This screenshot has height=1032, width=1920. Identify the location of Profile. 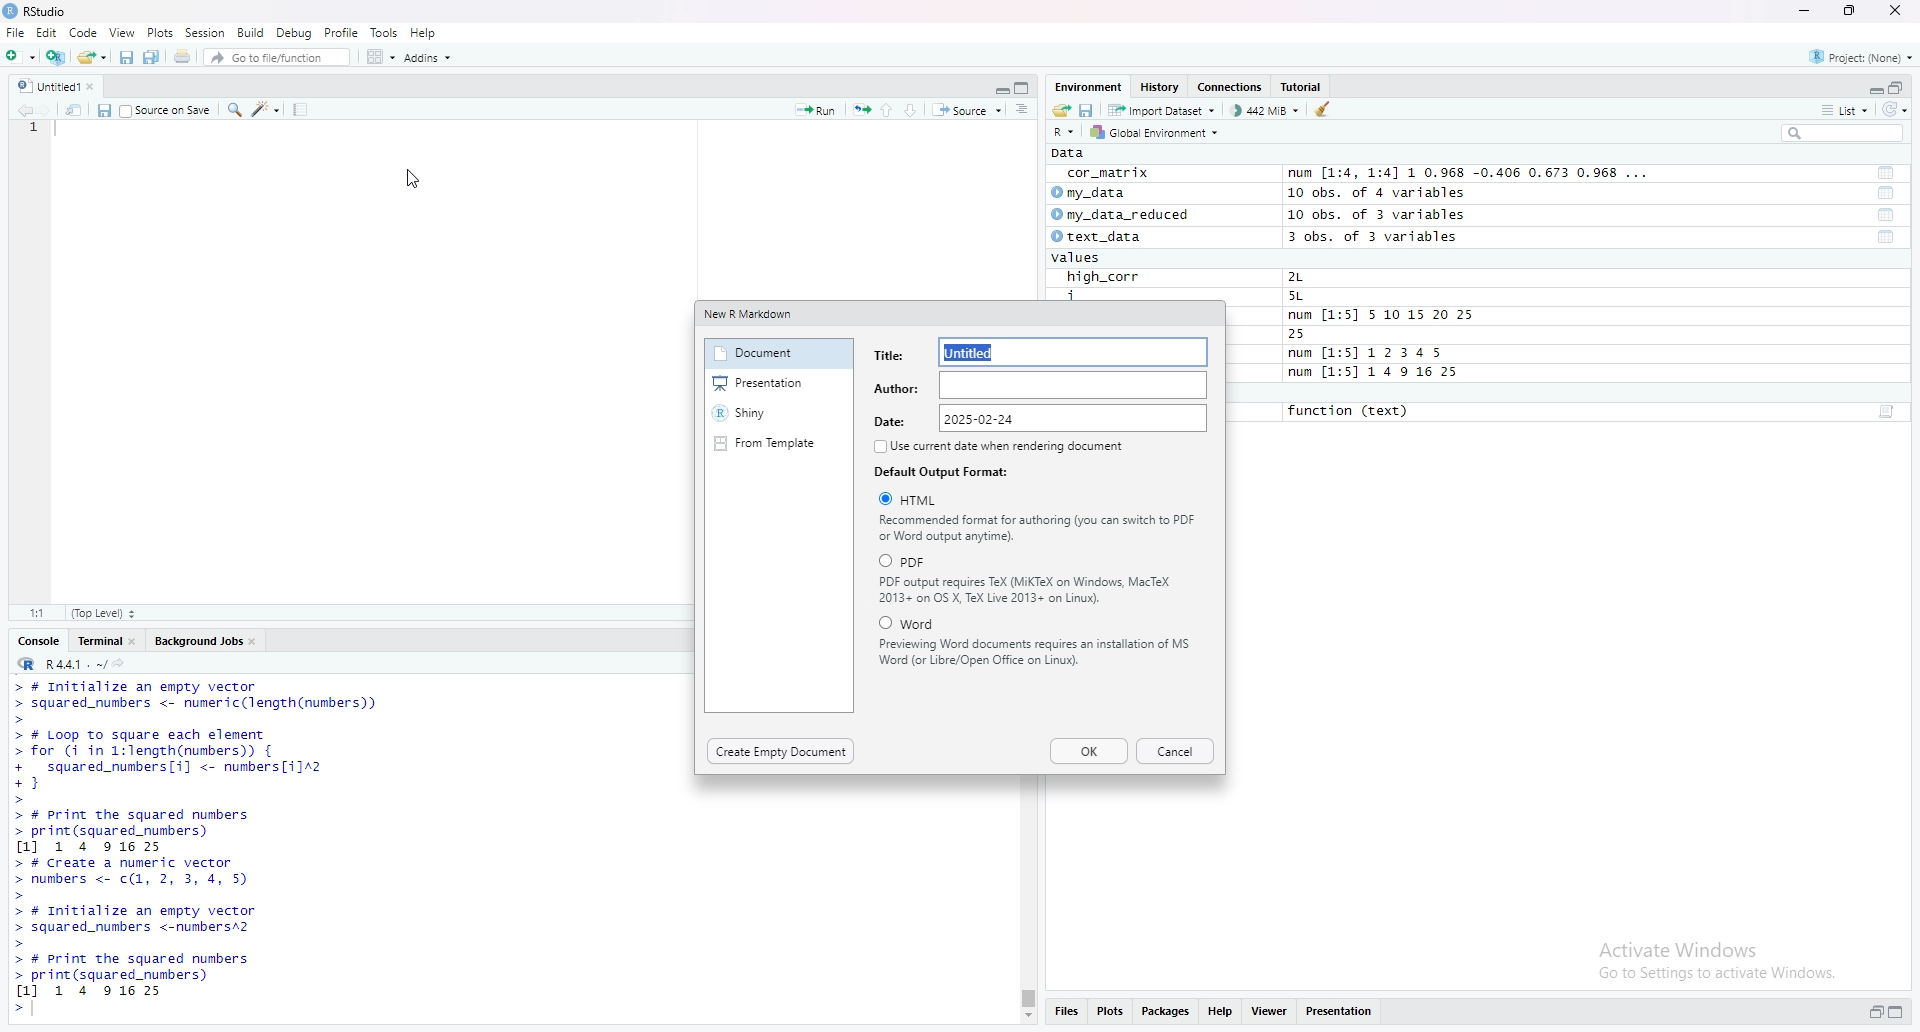
(341, 32).